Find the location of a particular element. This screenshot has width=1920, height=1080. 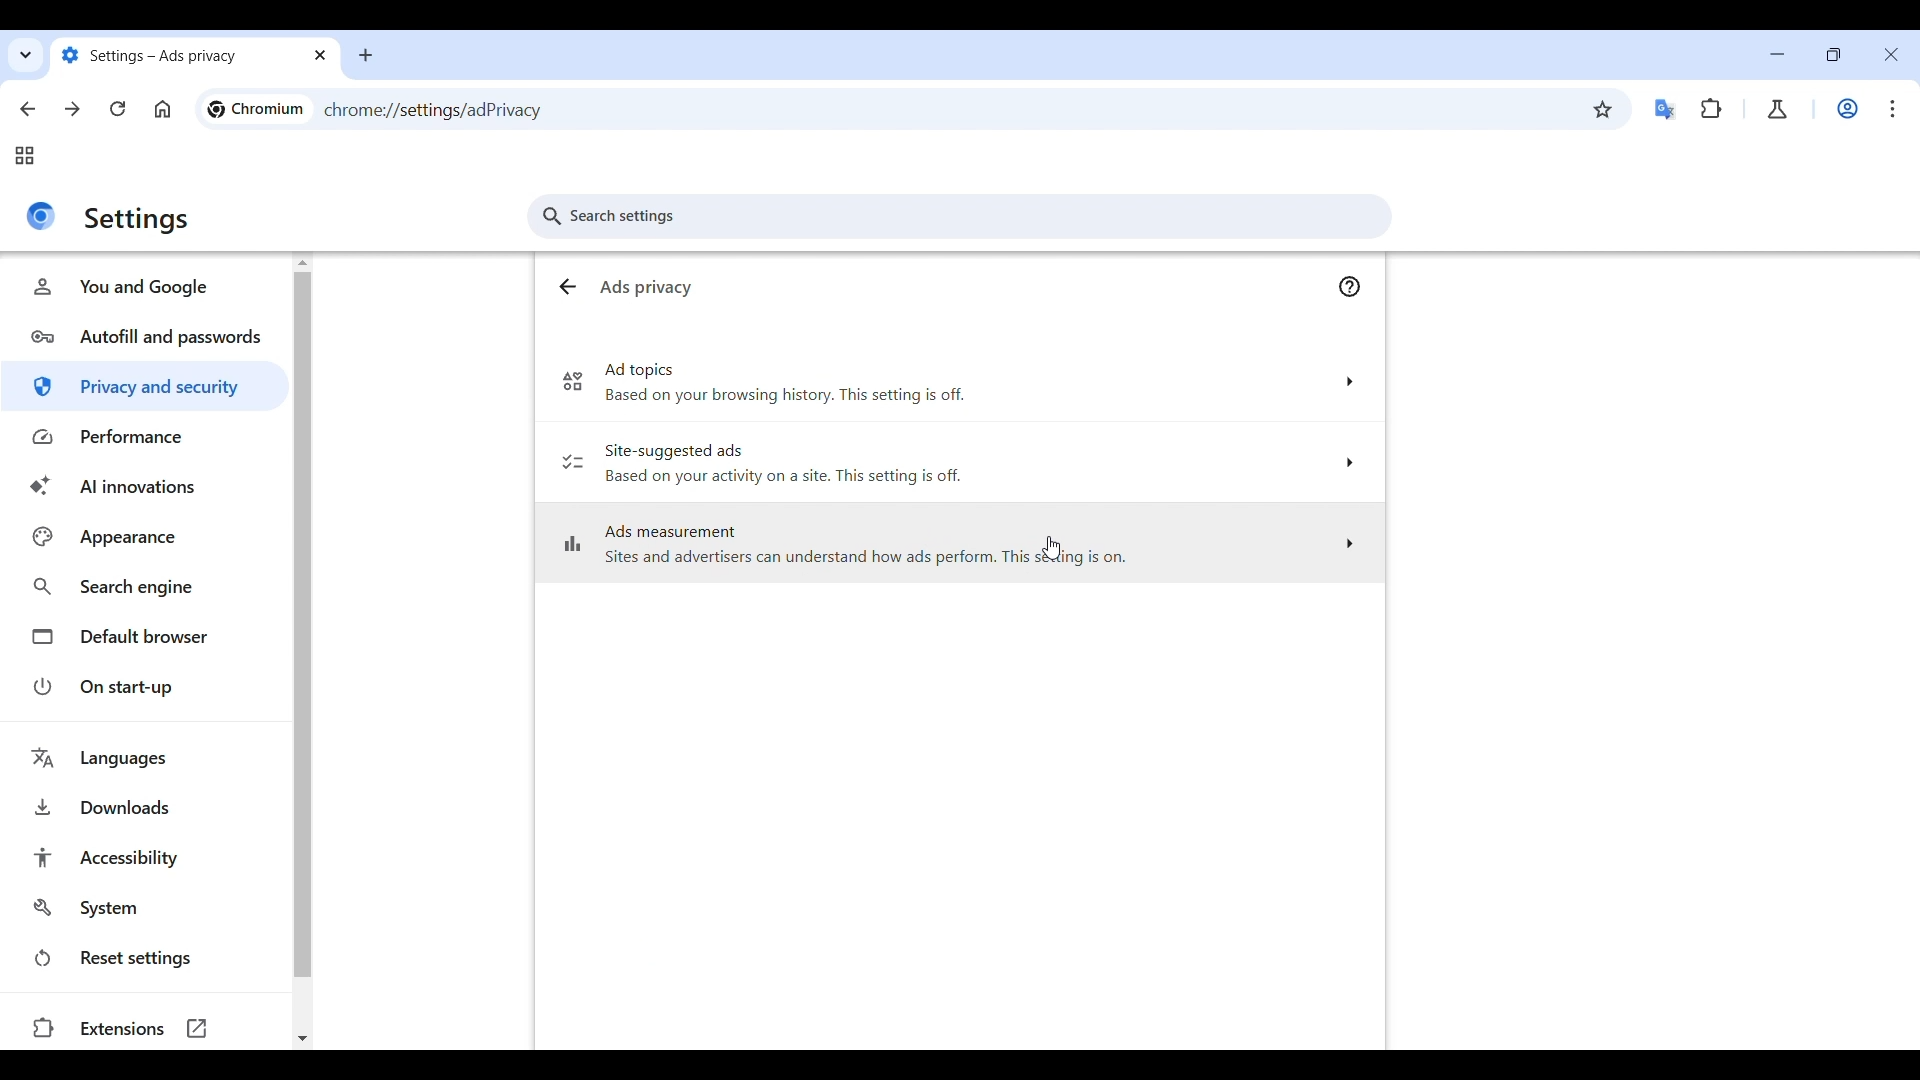

Tab groups  is located at coordinates (25, 156).